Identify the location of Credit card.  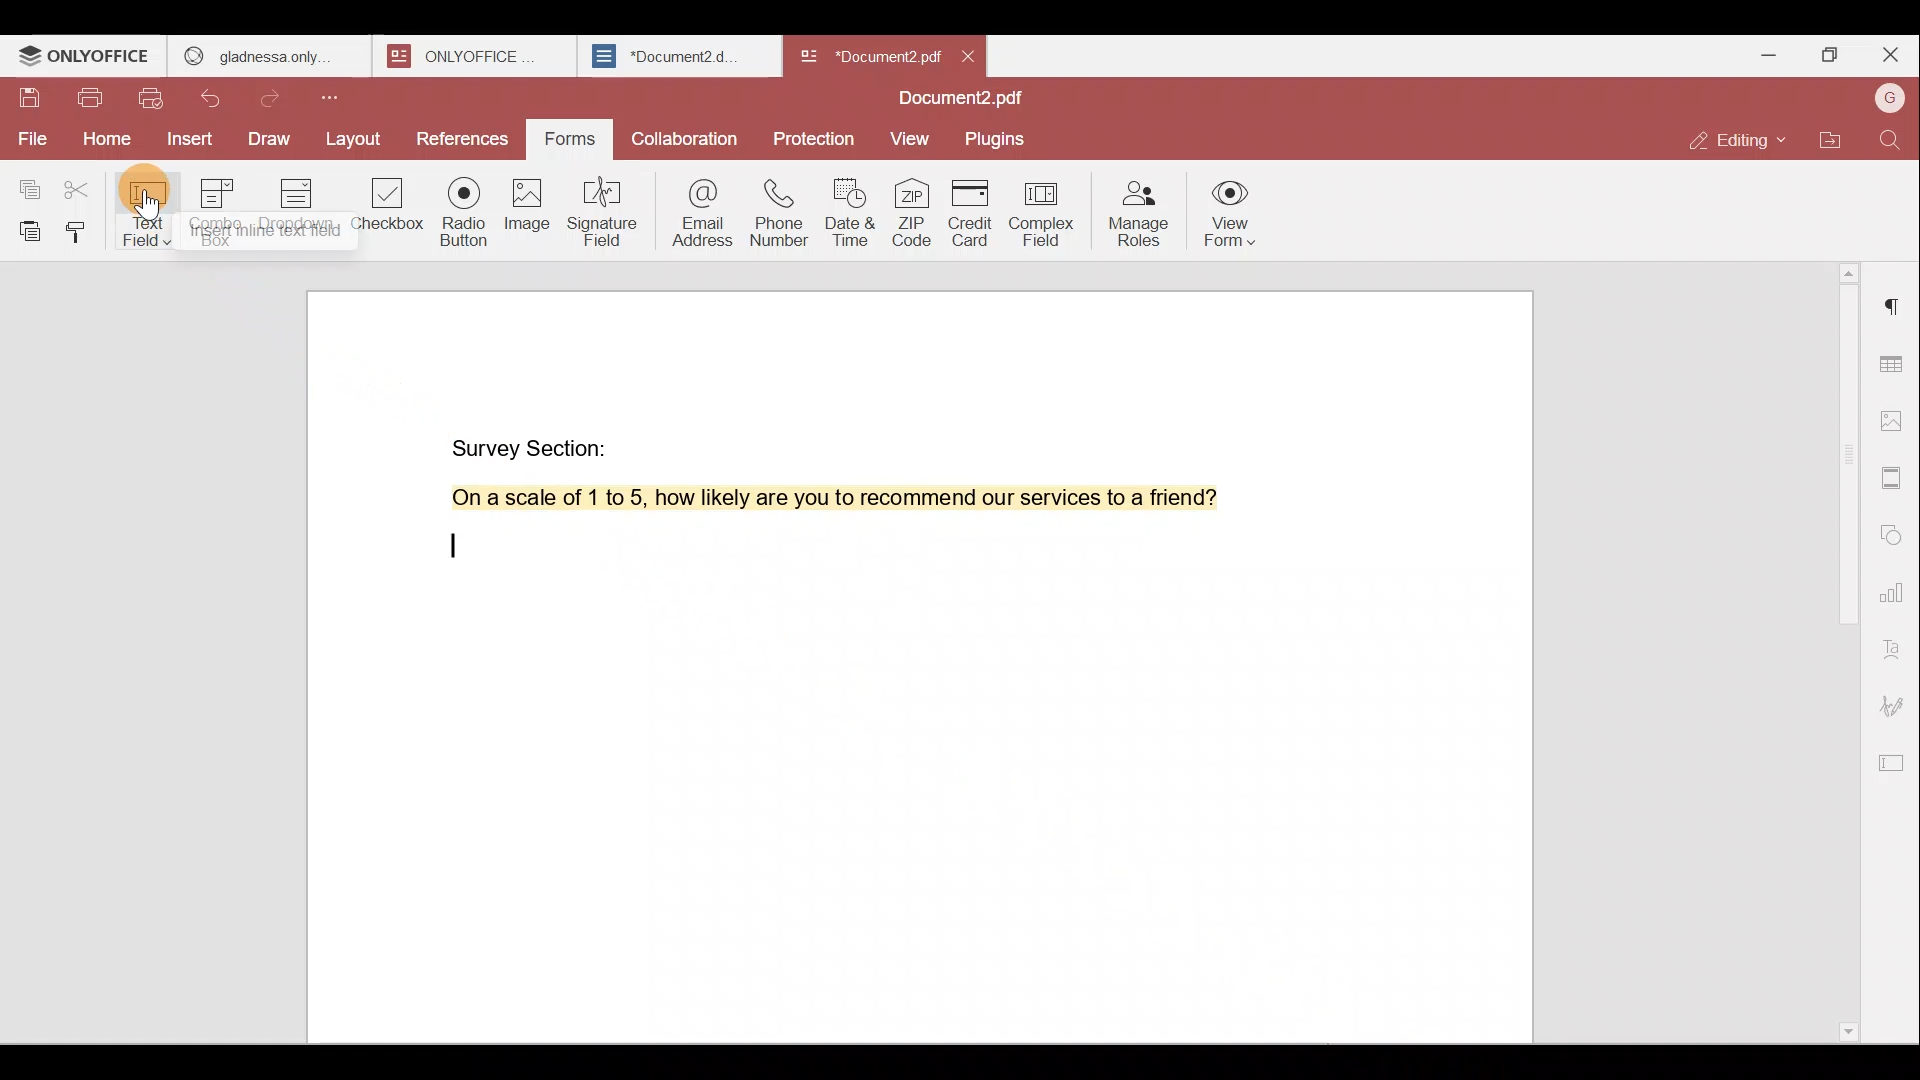
(976, 213).